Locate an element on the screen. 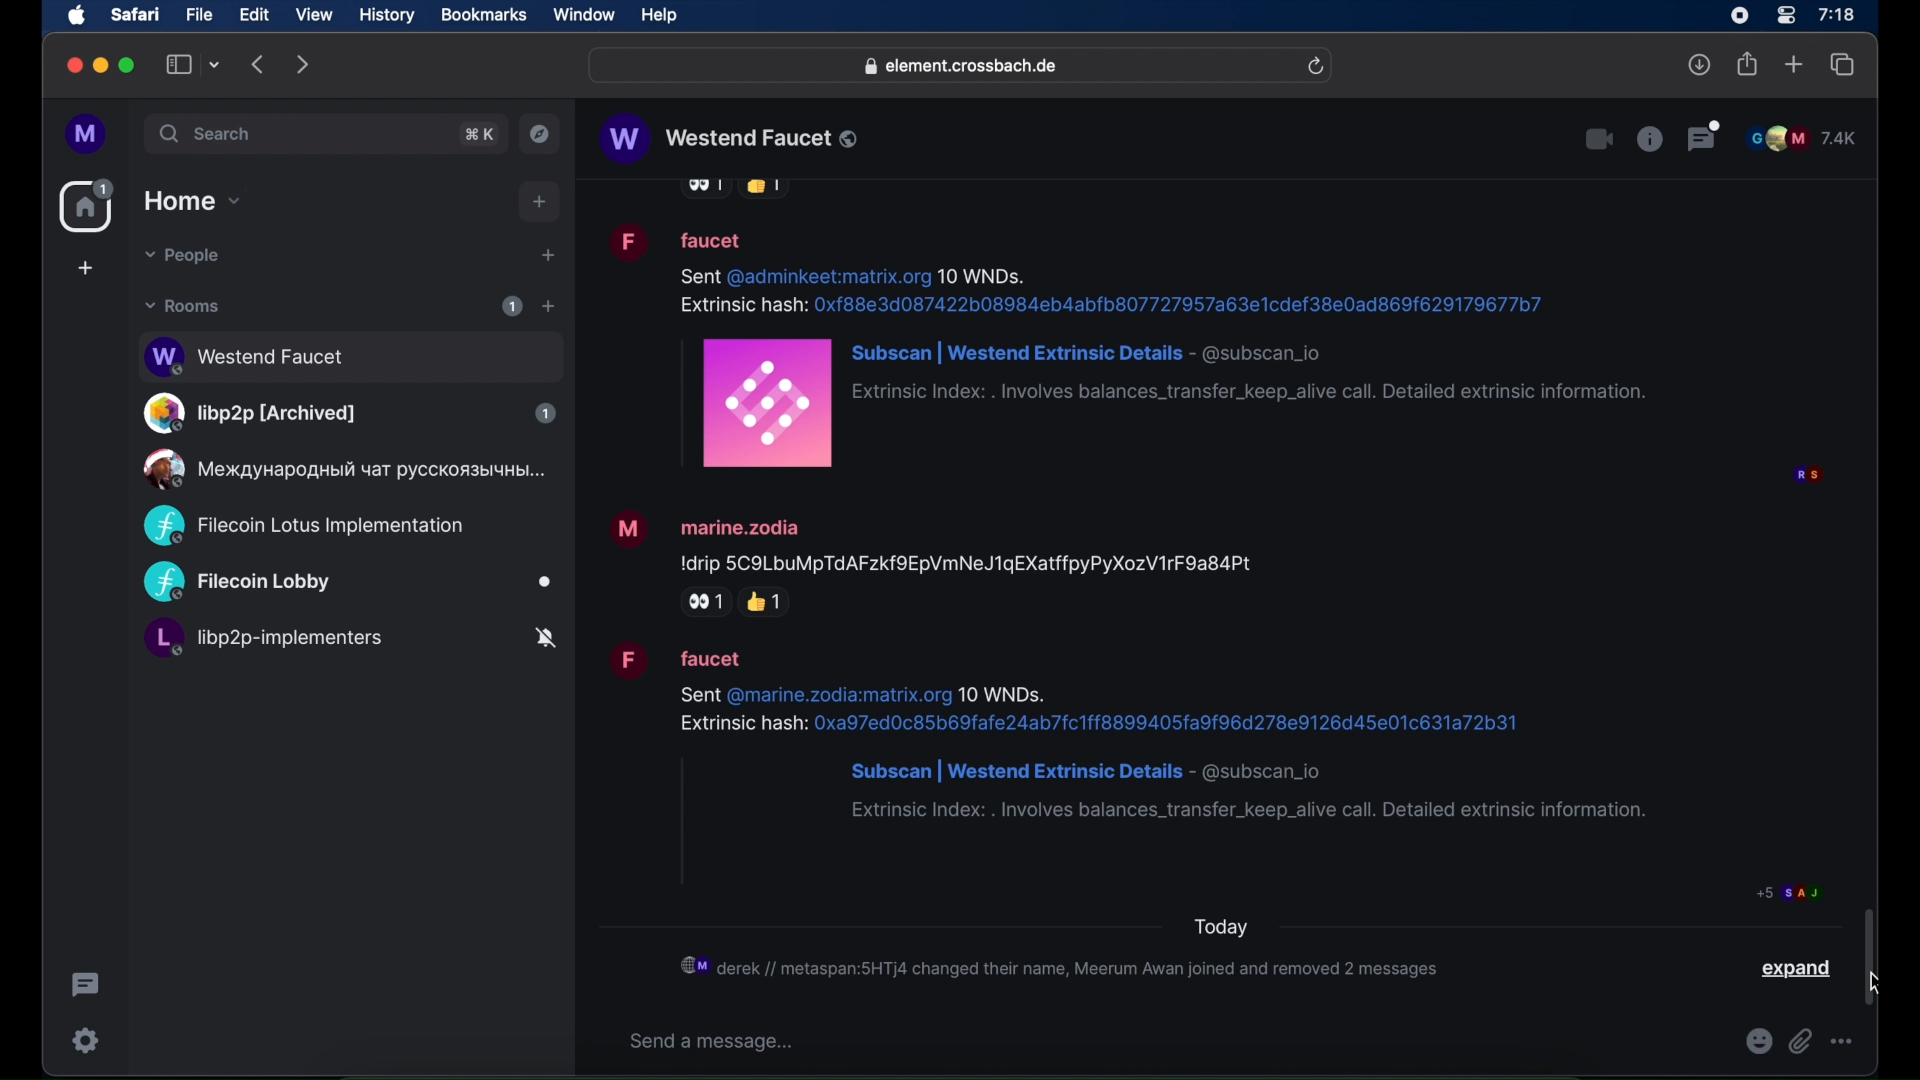  send a message is located at coordinates (715, 1041).